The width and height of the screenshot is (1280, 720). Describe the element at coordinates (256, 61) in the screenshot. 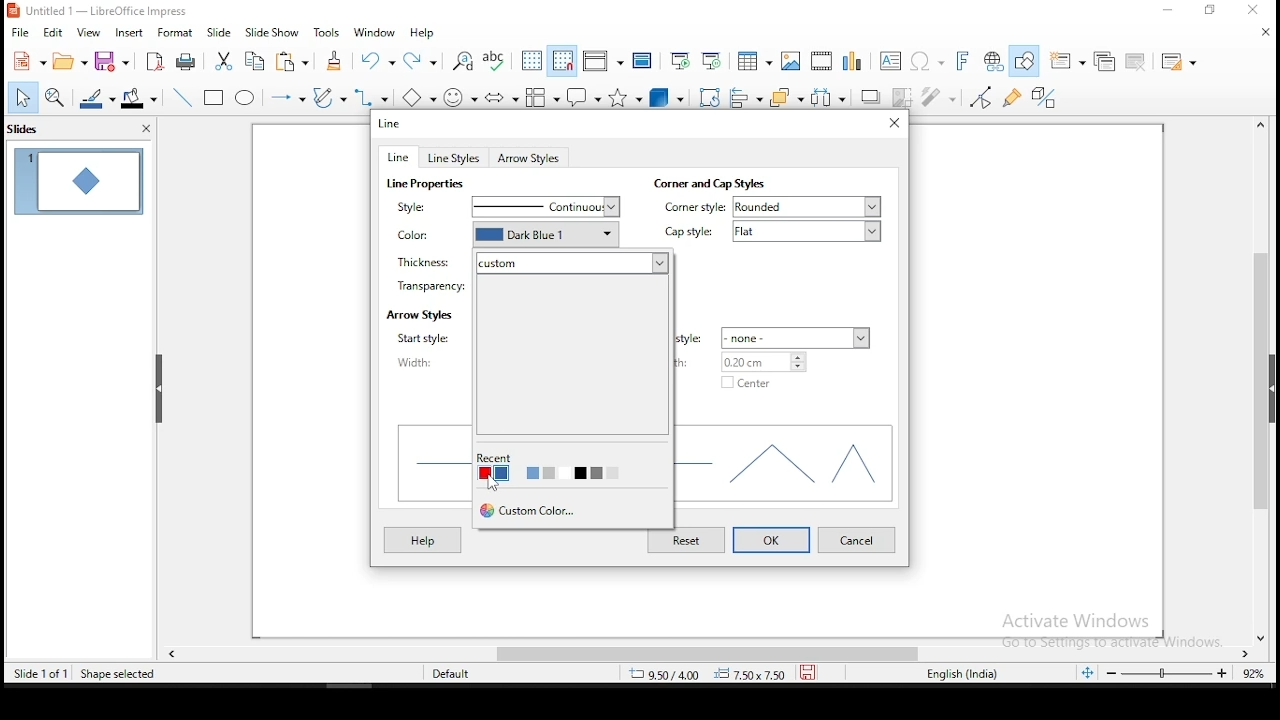

I see `copy` at that location.